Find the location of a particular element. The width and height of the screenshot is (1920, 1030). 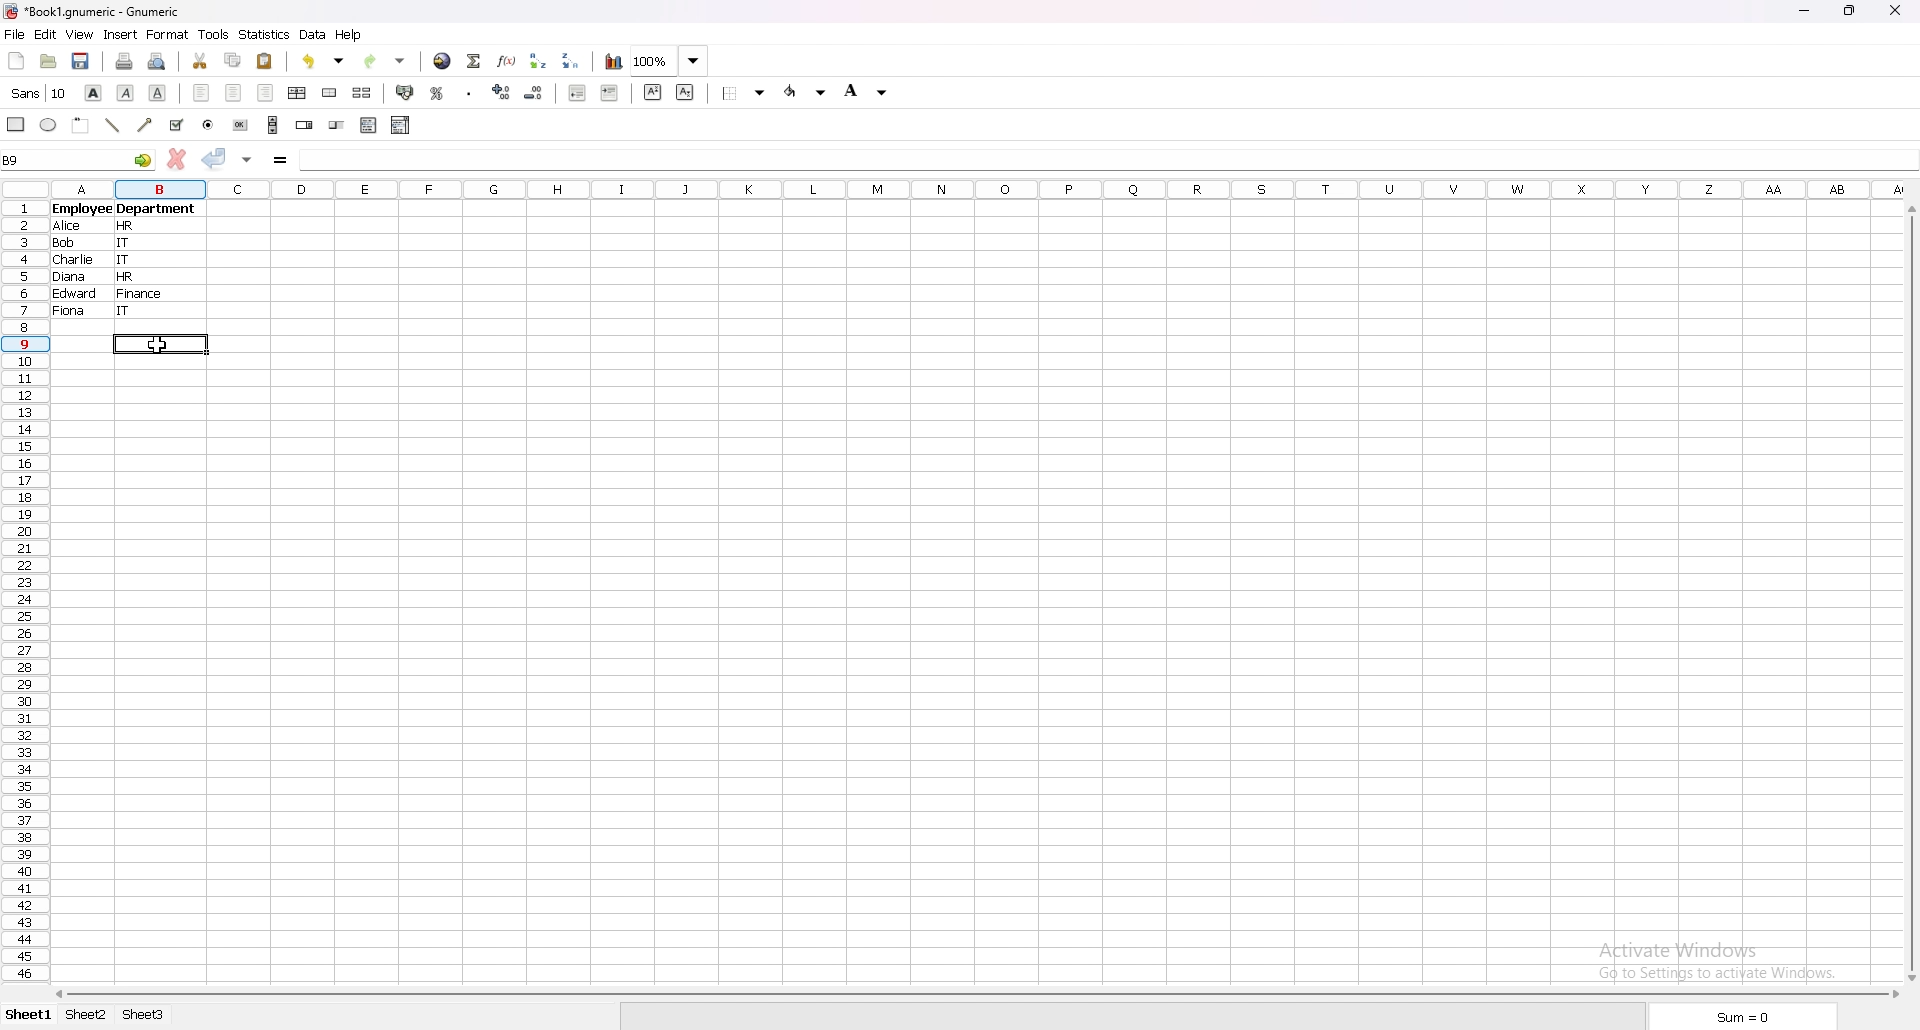

centre horizontally is located at coordinates (298, 94).